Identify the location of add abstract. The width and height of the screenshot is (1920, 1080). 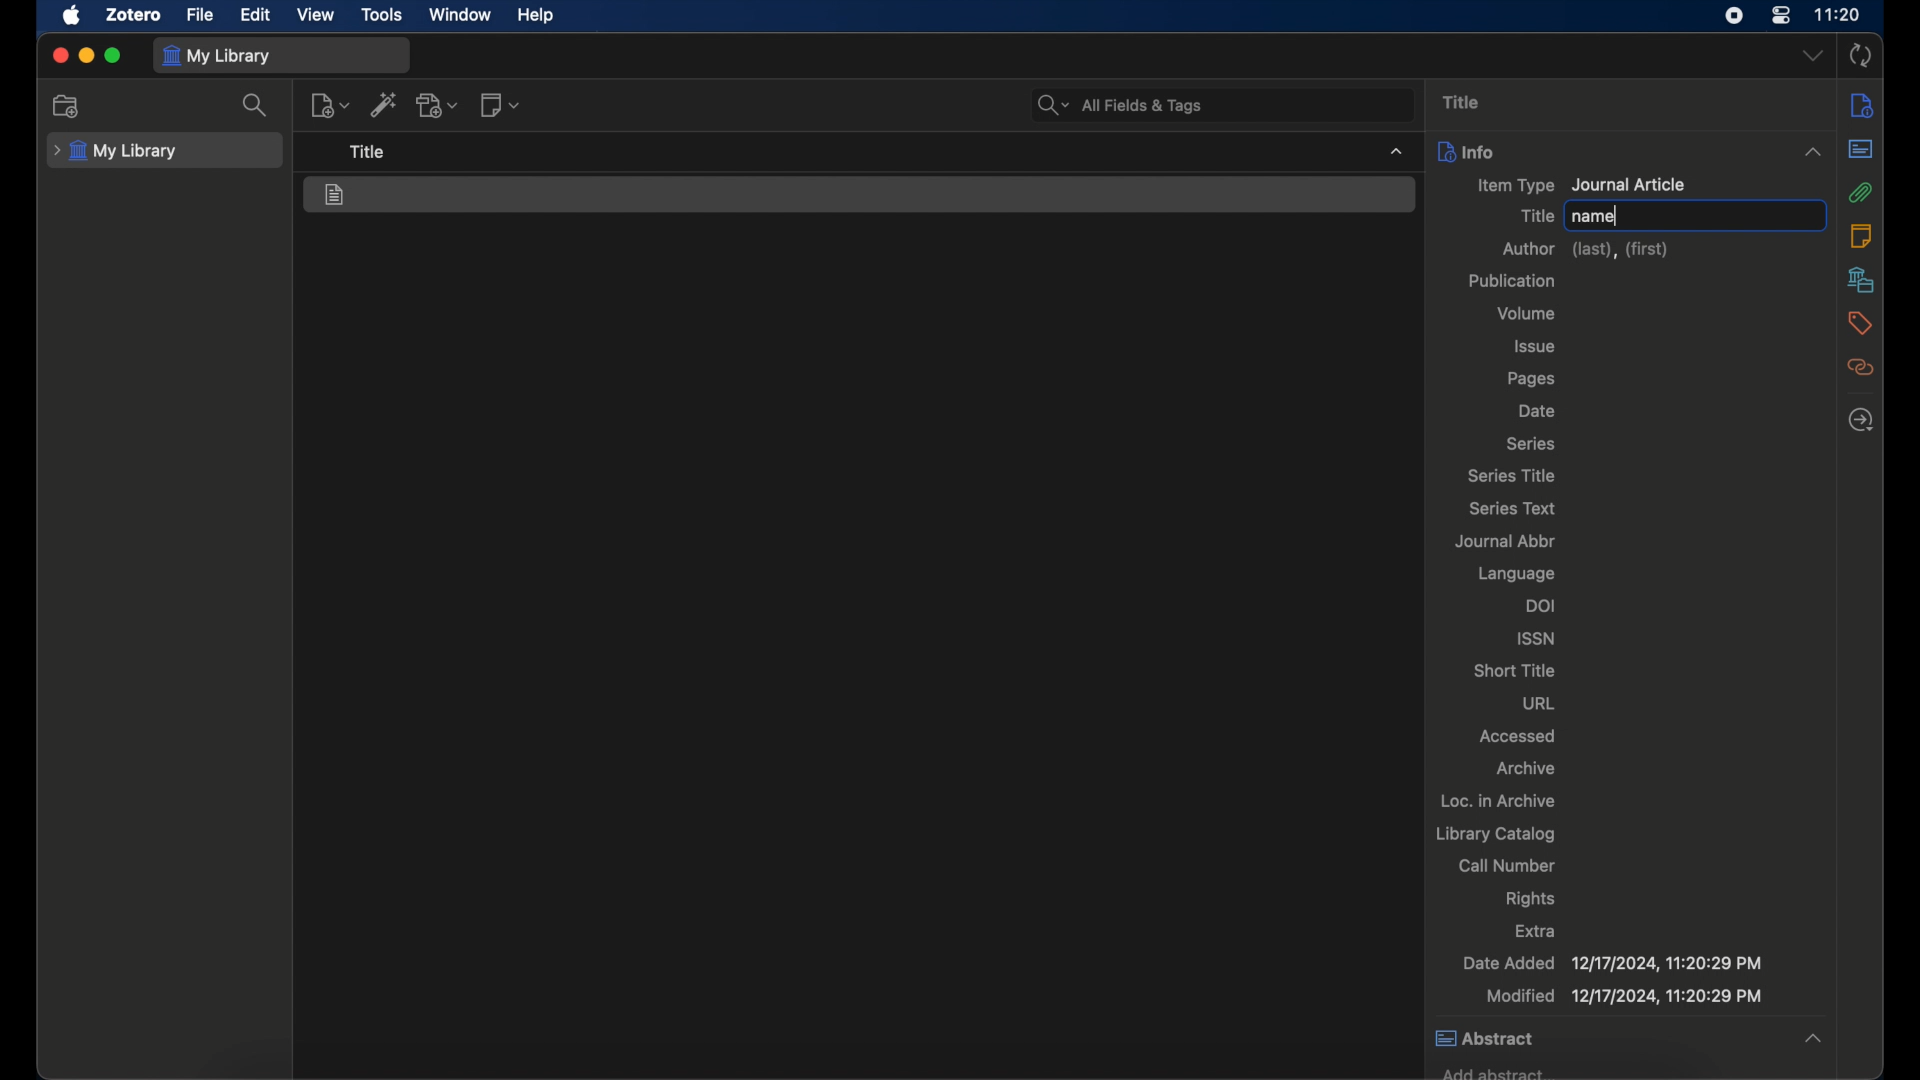
(1492, 1070).